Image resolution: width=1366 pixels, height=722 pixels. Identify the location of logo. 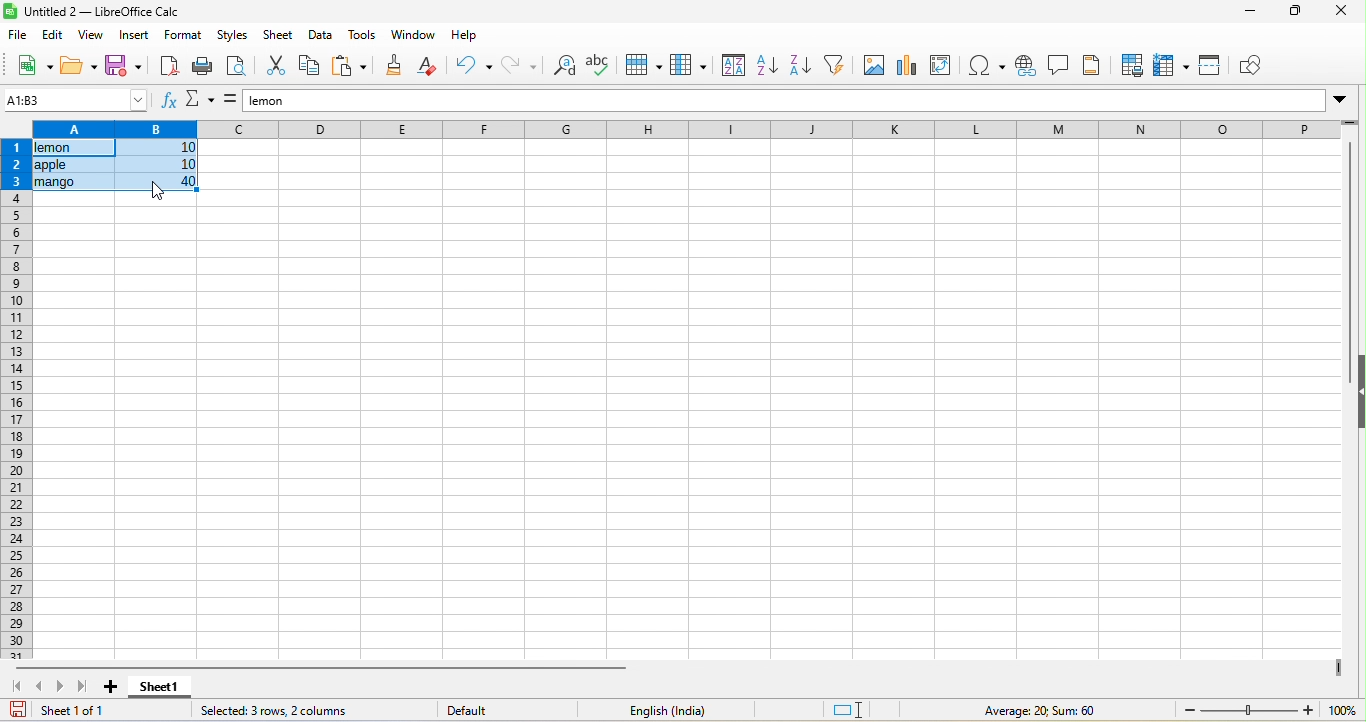
(11, 12).